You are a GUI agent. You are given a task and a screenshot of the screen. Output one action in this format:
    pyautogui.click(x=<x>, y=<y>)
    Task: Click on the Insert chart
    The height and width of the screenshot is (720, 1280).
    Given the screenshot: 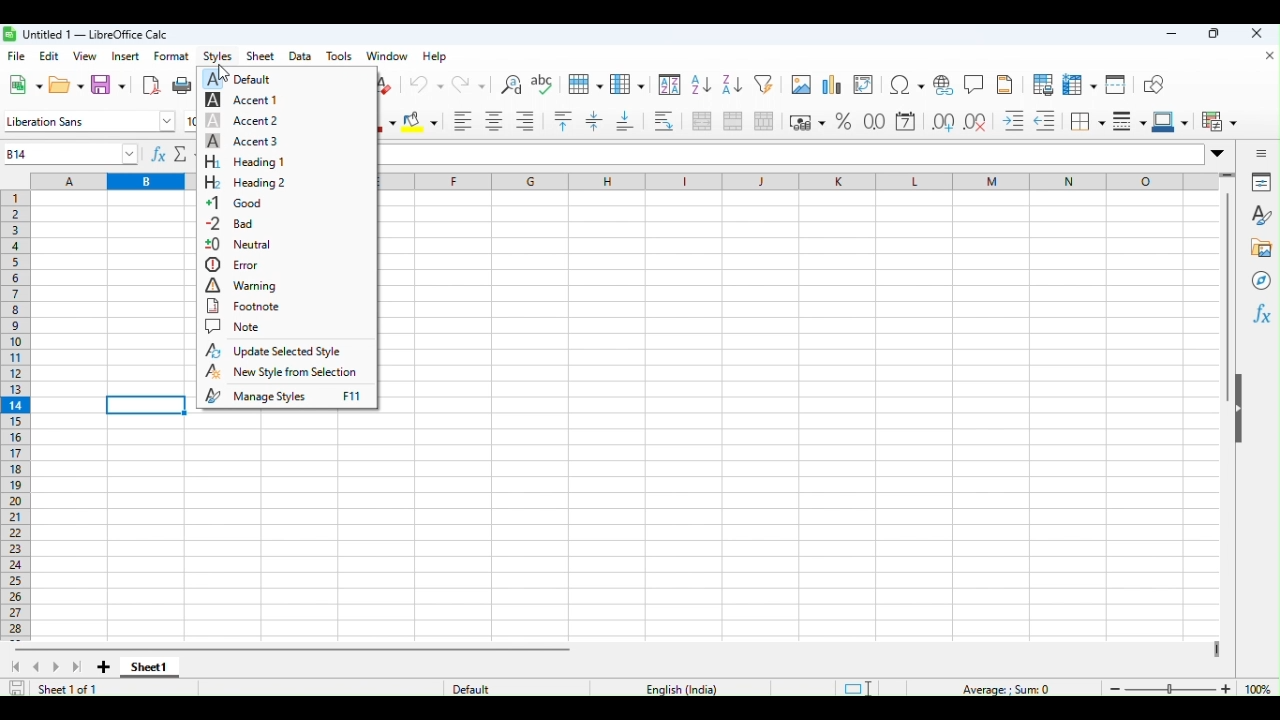 What is the action you would take?
    pyautogui.click(x=832, y=83)
    